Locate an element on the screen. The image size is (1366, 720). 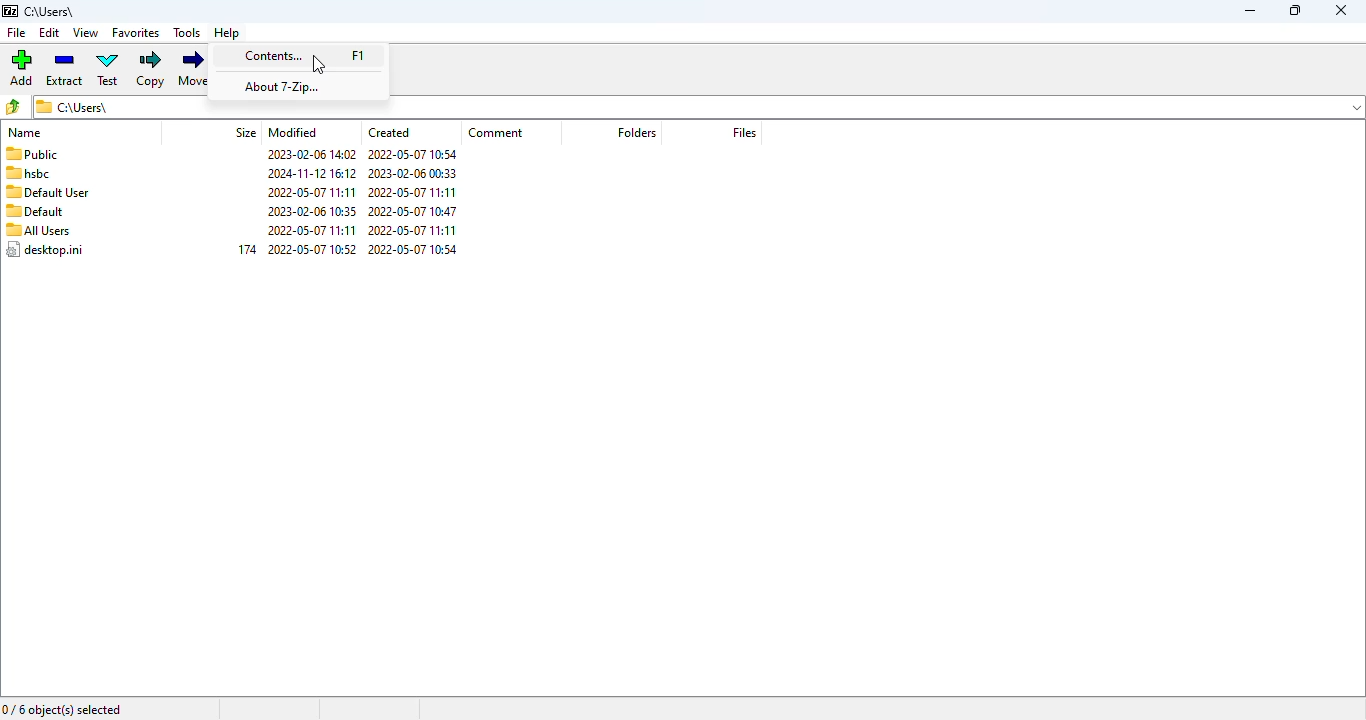
dropdown is located at coordinates (1357, 106).